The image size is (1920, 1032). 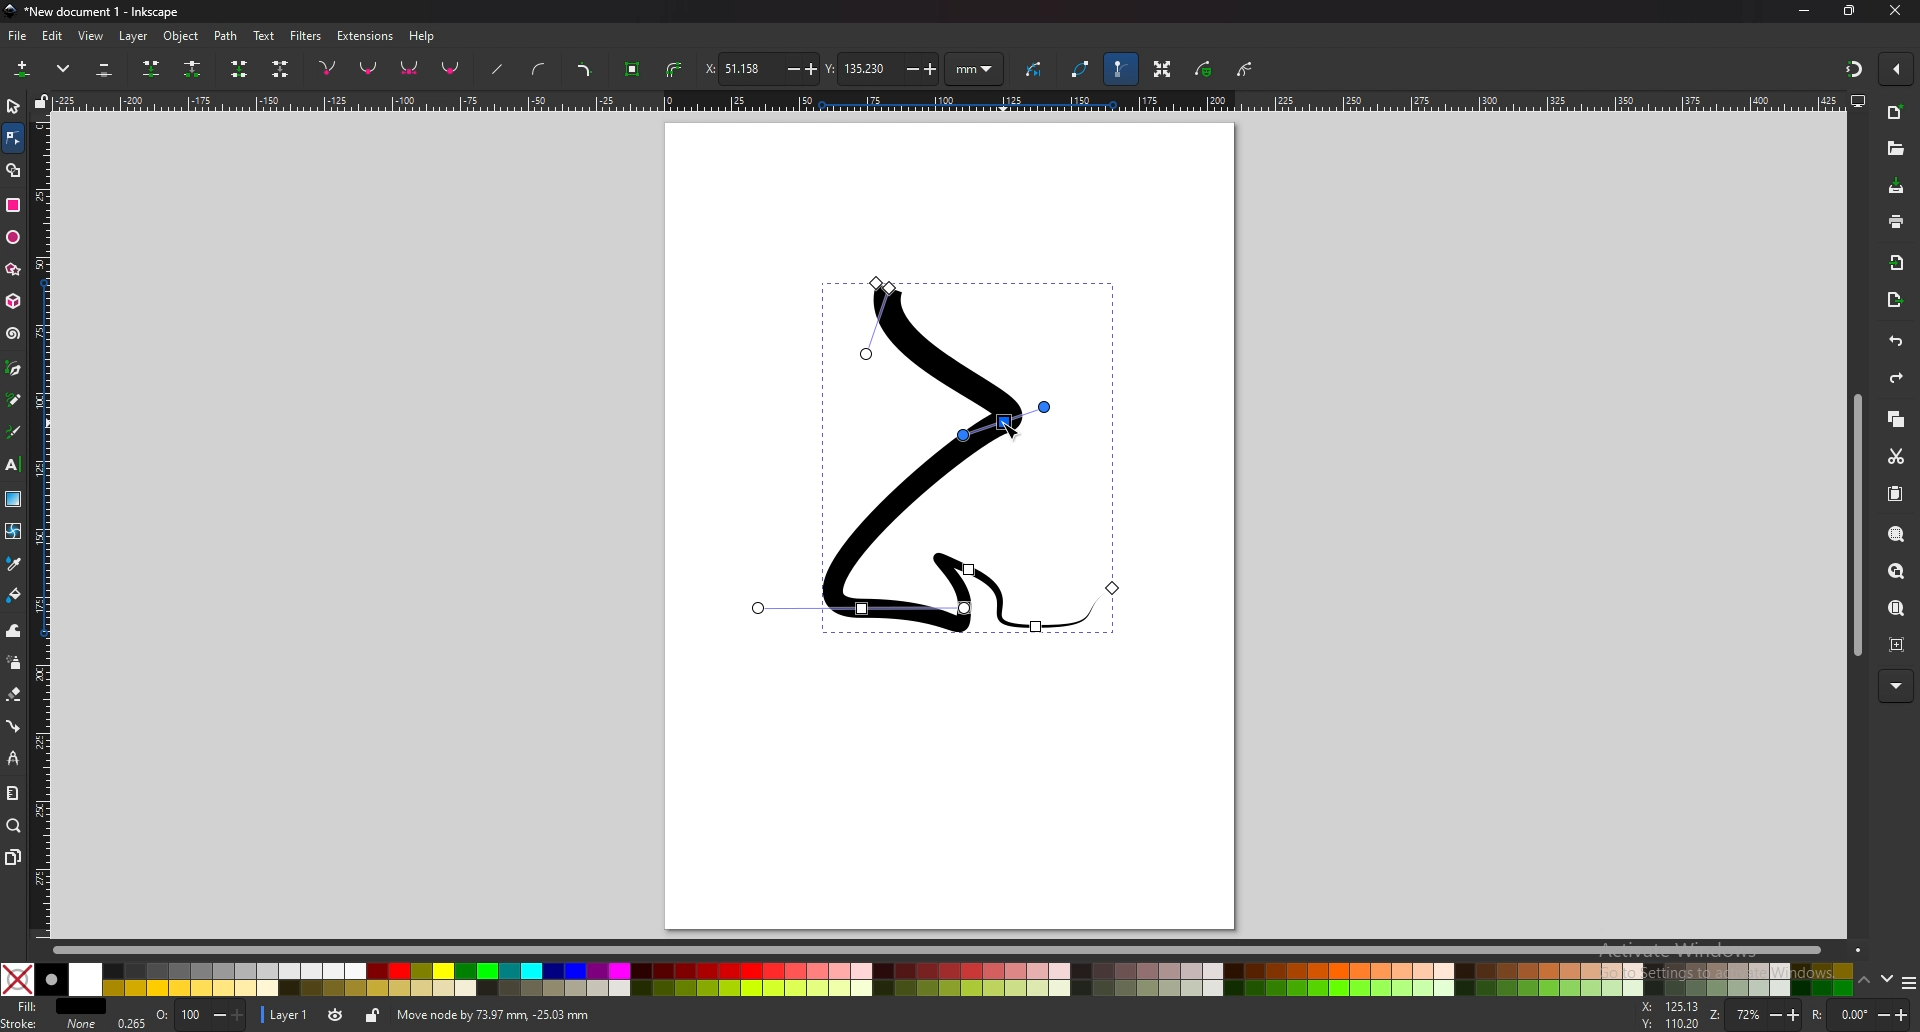 I want to click on cursor coordinates, so click(x=1673, y=1016).